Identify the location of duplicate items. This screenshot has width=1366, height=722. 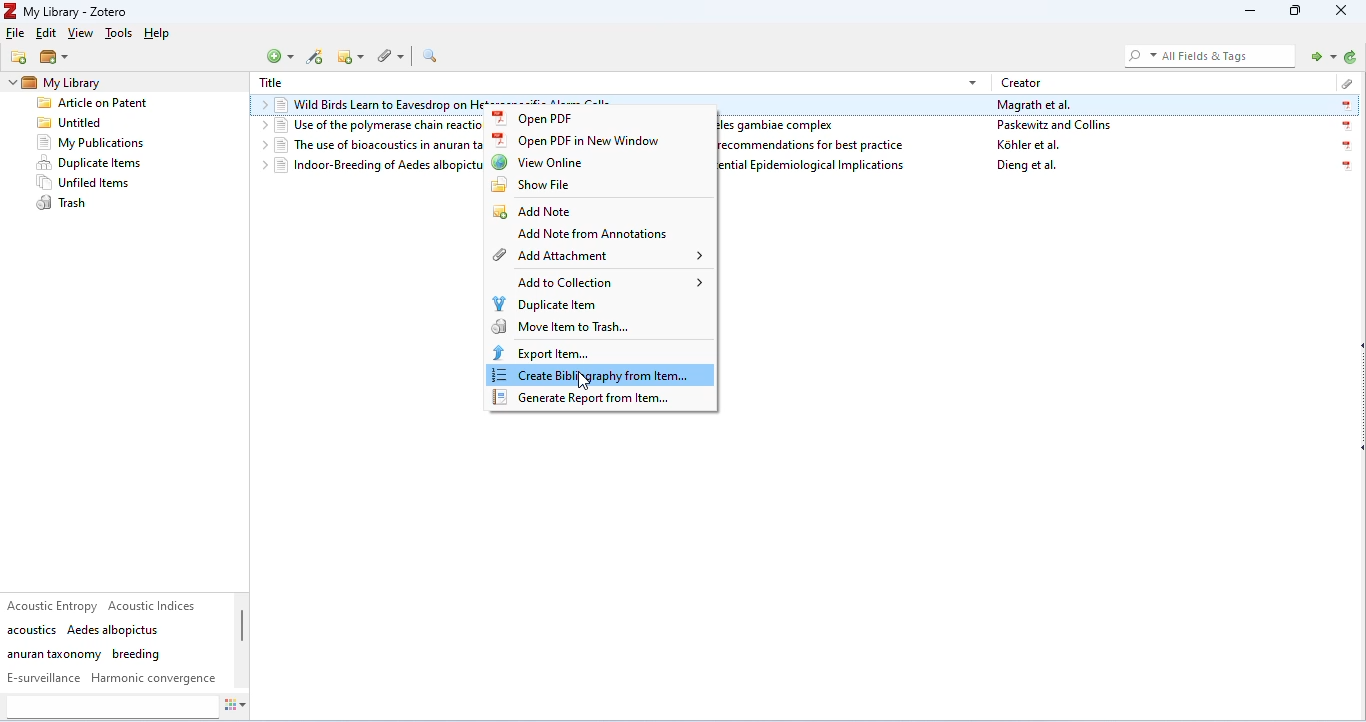
(90, 163).